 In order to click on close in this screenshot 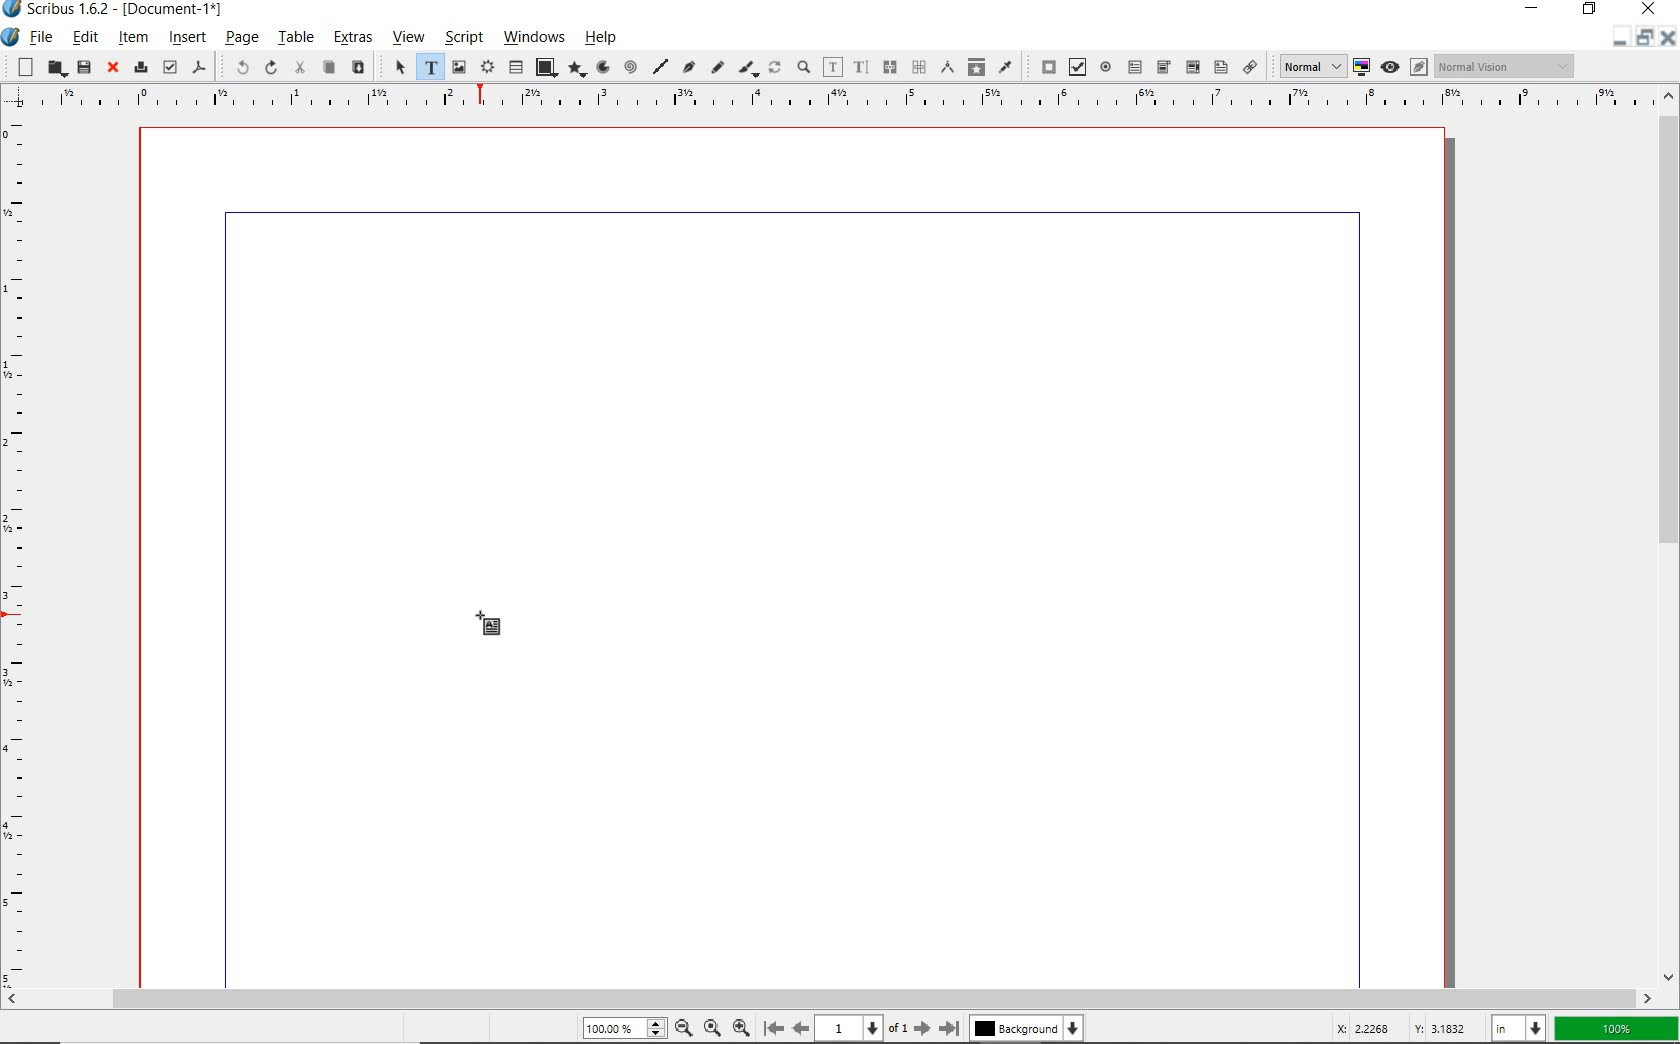, I will do `click(1649, 9)`.